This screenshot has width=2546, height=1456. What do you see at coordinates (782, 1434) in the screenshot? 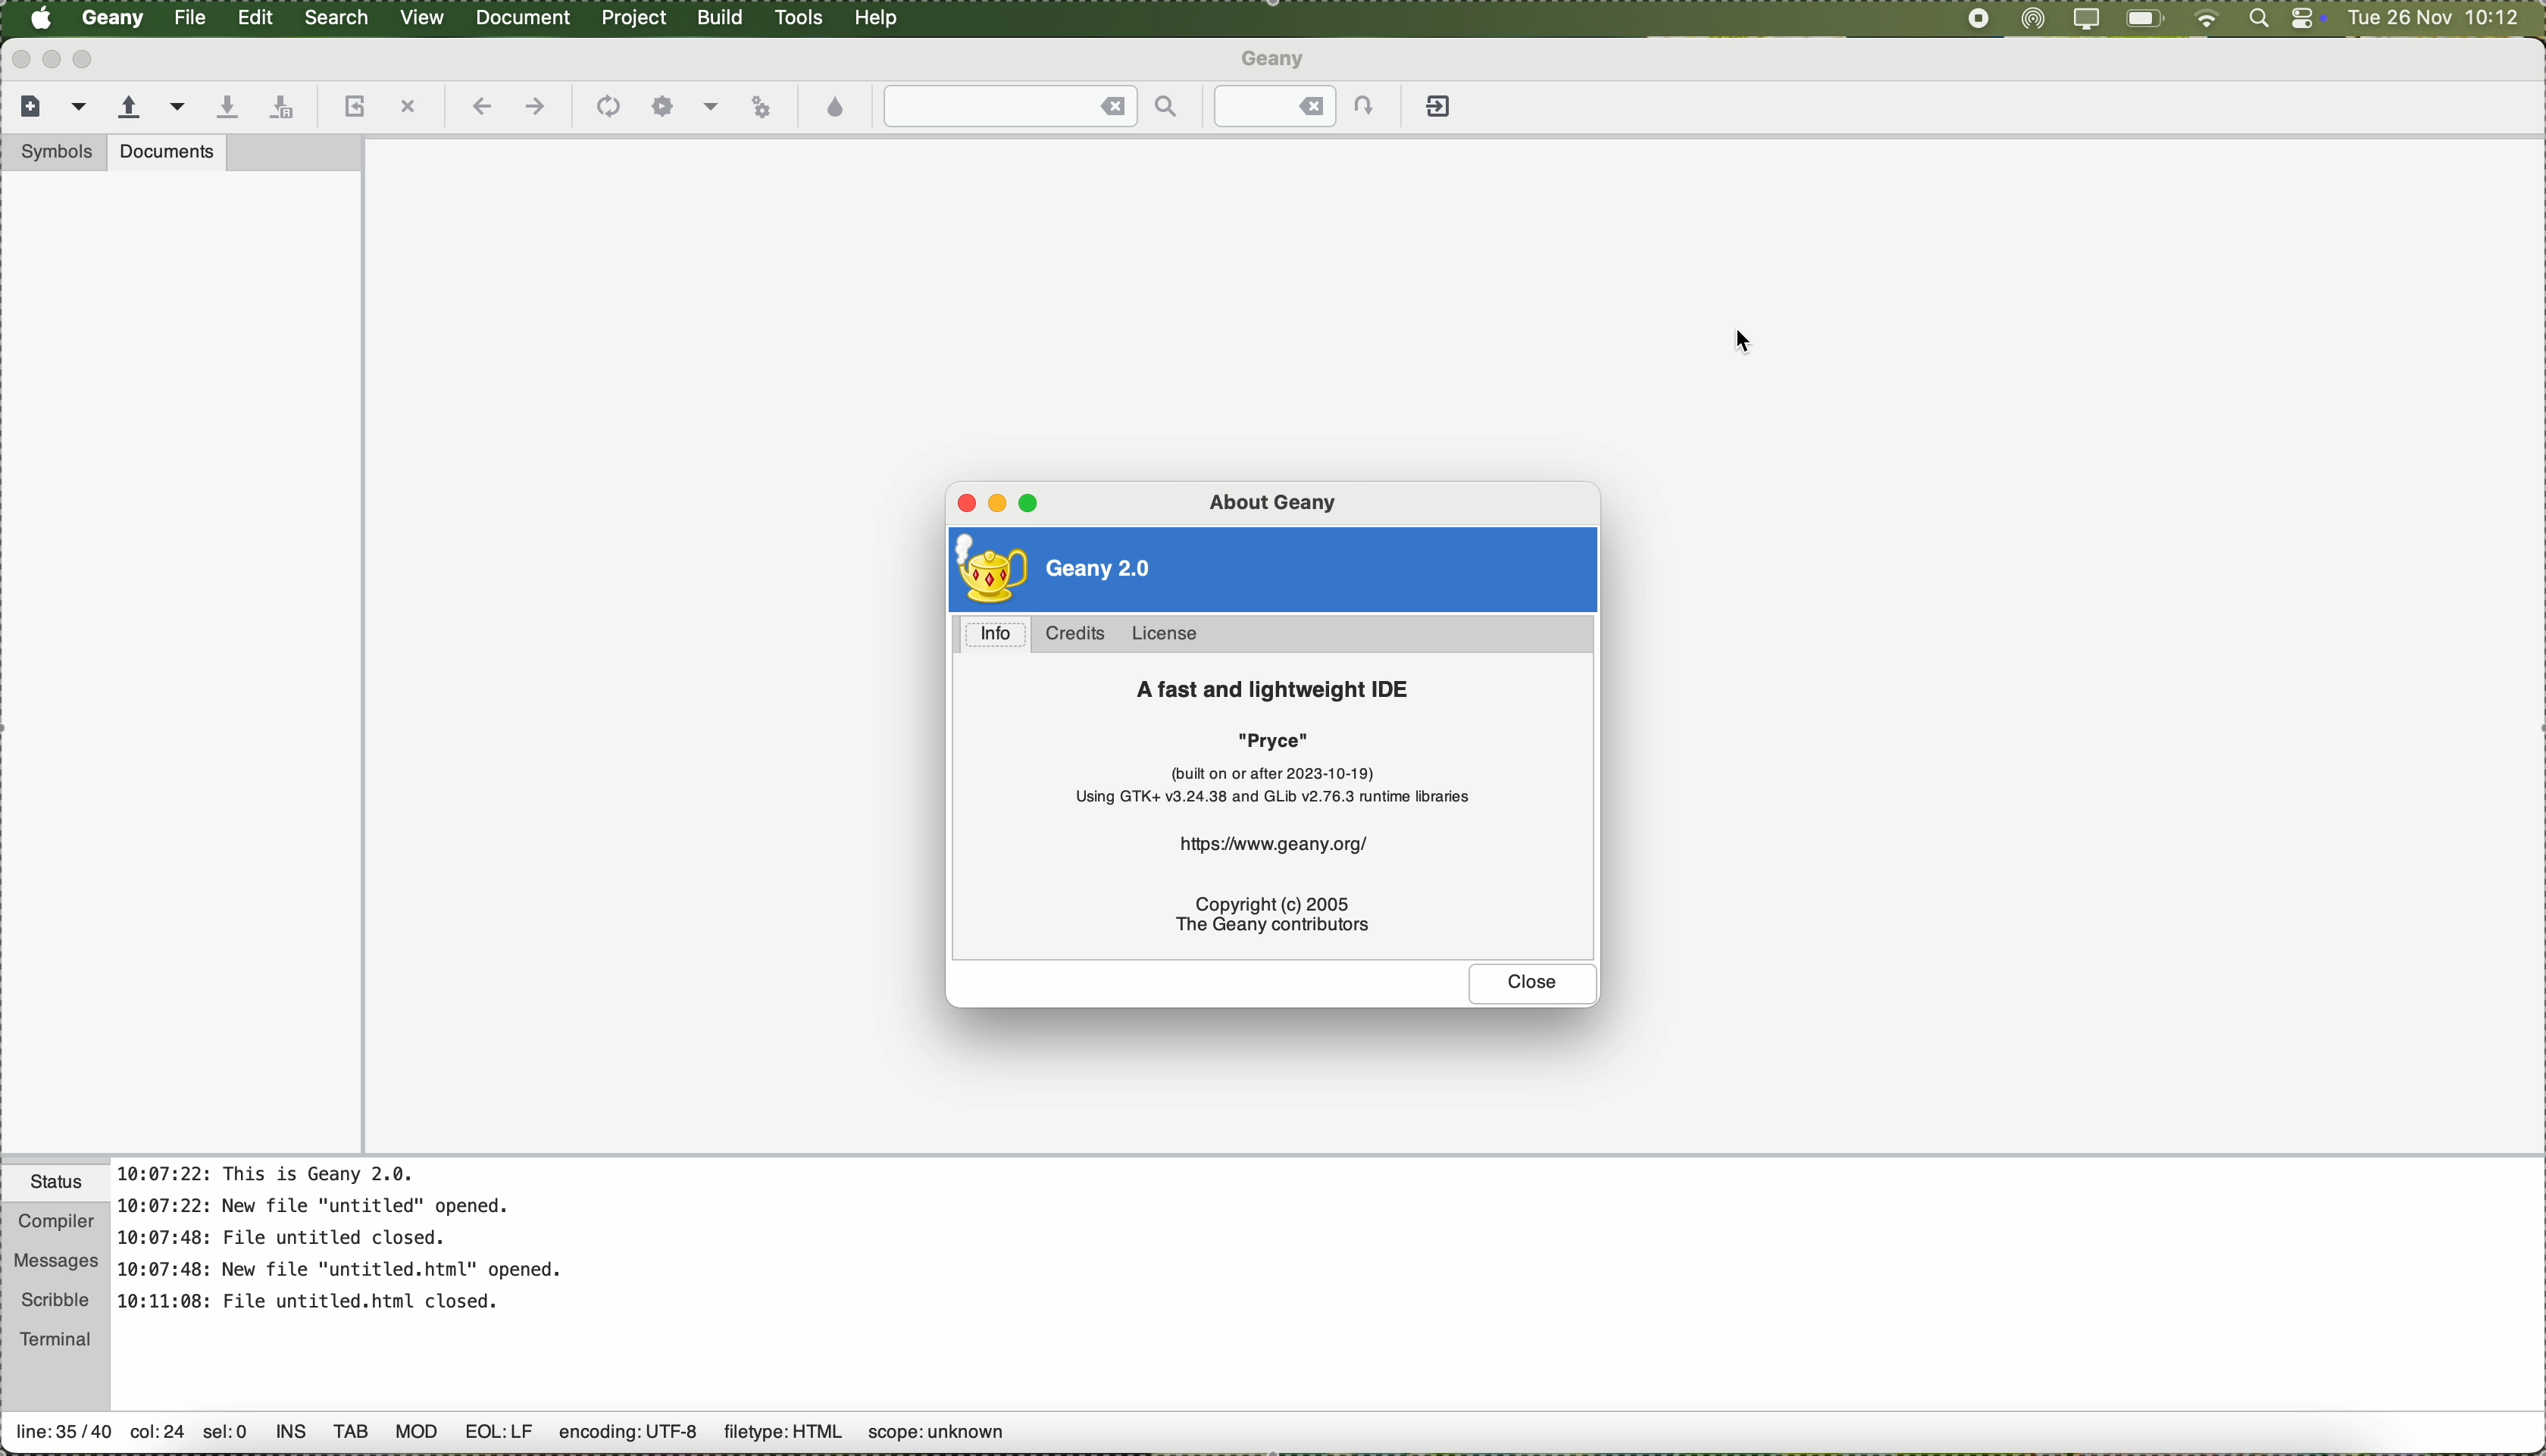
I see `filetype: HTML` at bounding box center [782, 1434].